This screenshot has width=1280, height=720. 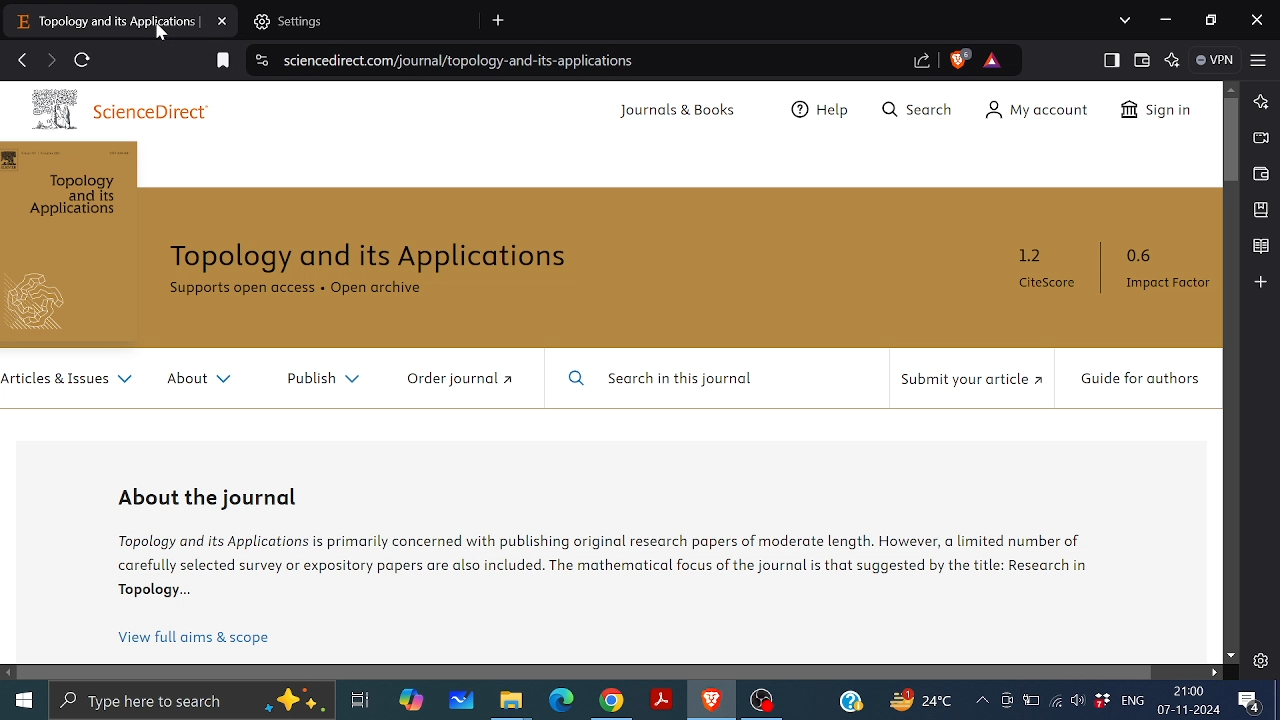 What do you see at coordinates (1260, 136) in the screenshot?
I see `` at bounding box center [1260, 136].